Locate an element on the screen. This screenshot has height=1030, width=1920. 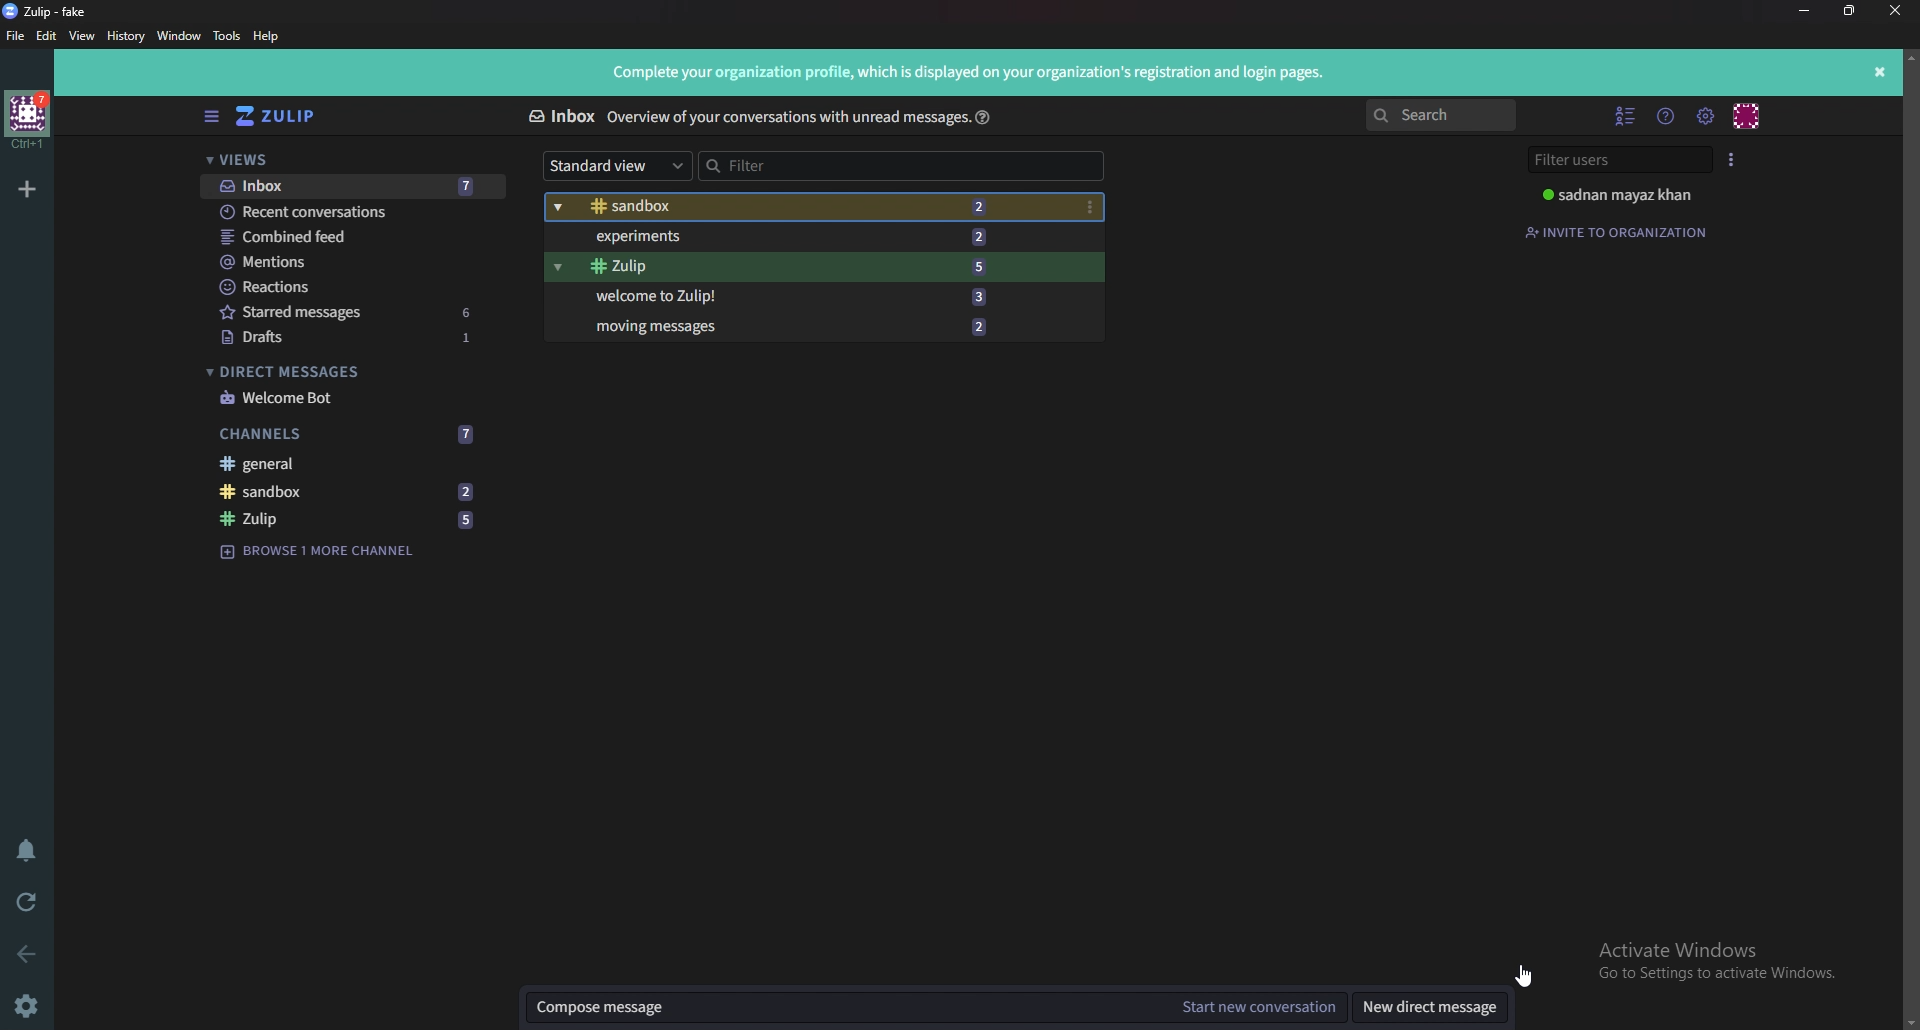
Mentions is located at coordinates (354, 262).